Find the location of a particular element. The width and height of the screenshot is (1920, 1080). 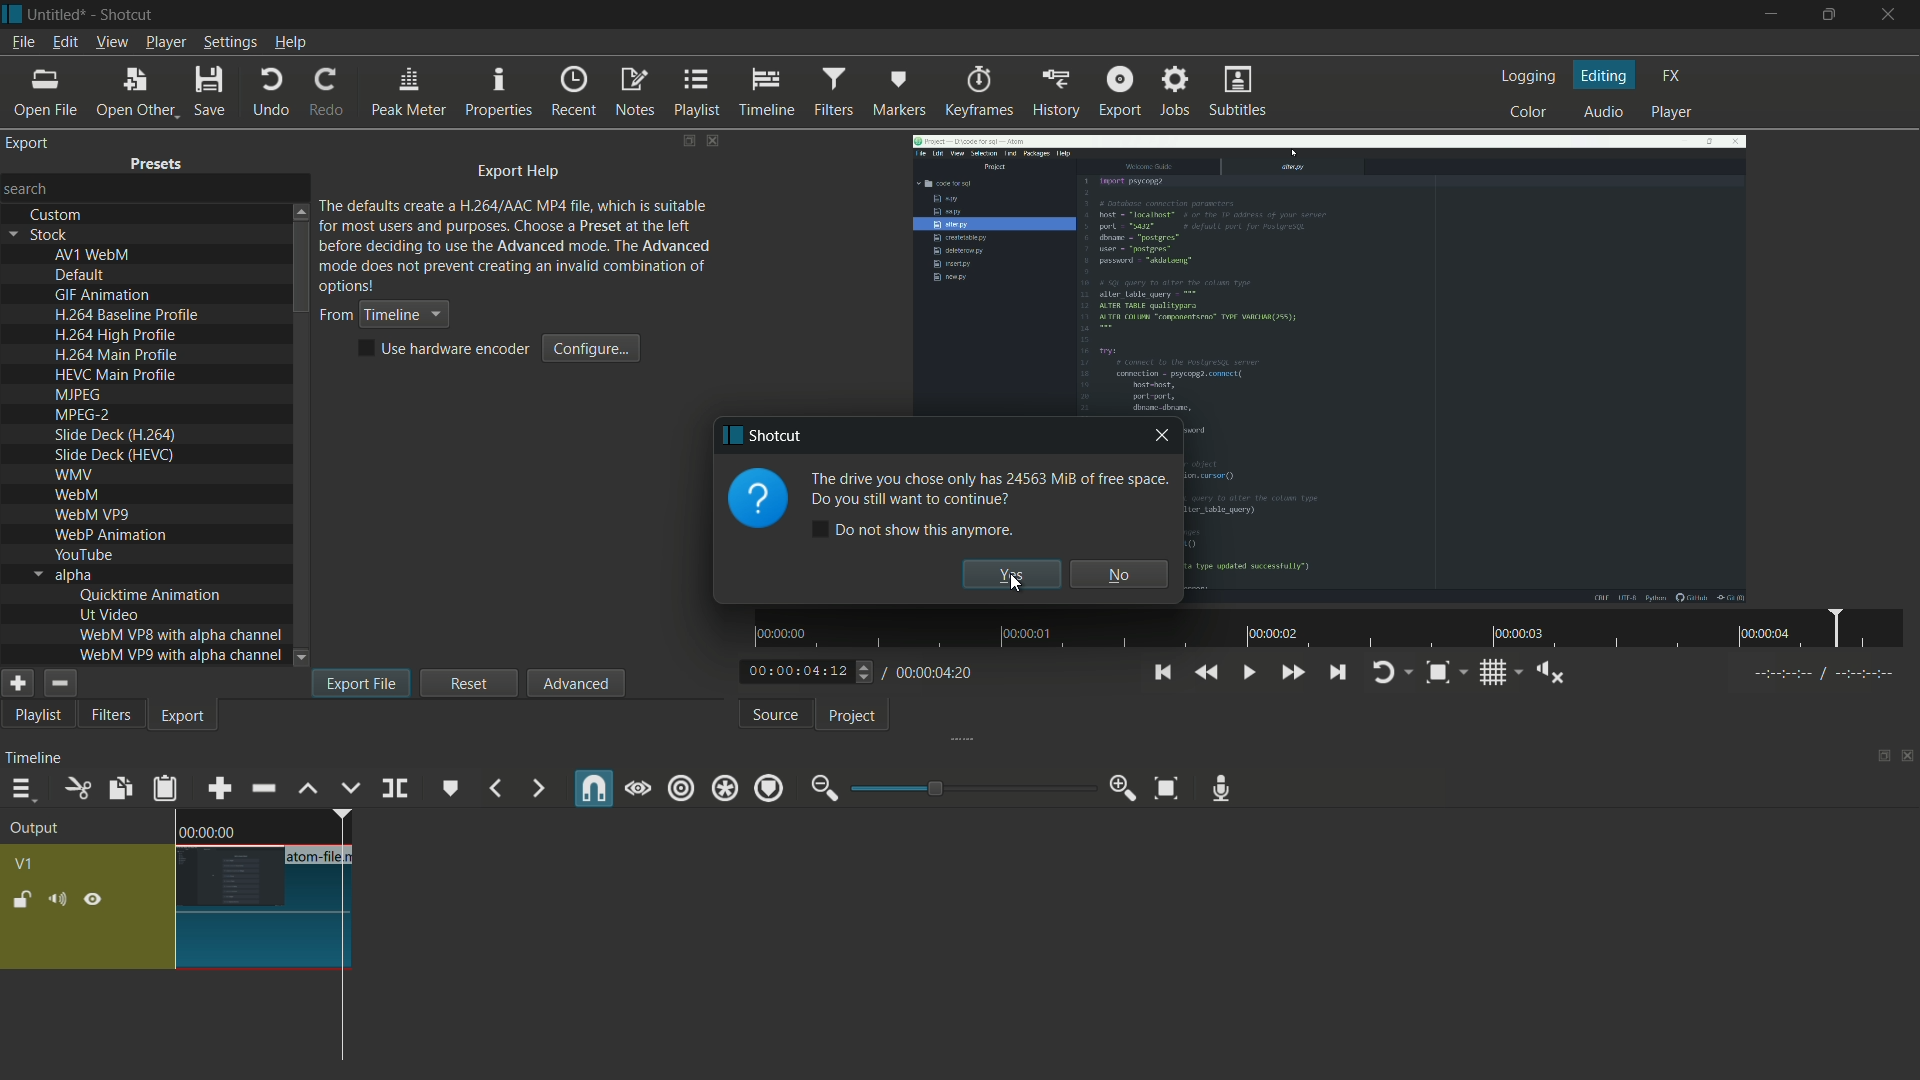

ripple all tracks is located at coordinates (724, 789).